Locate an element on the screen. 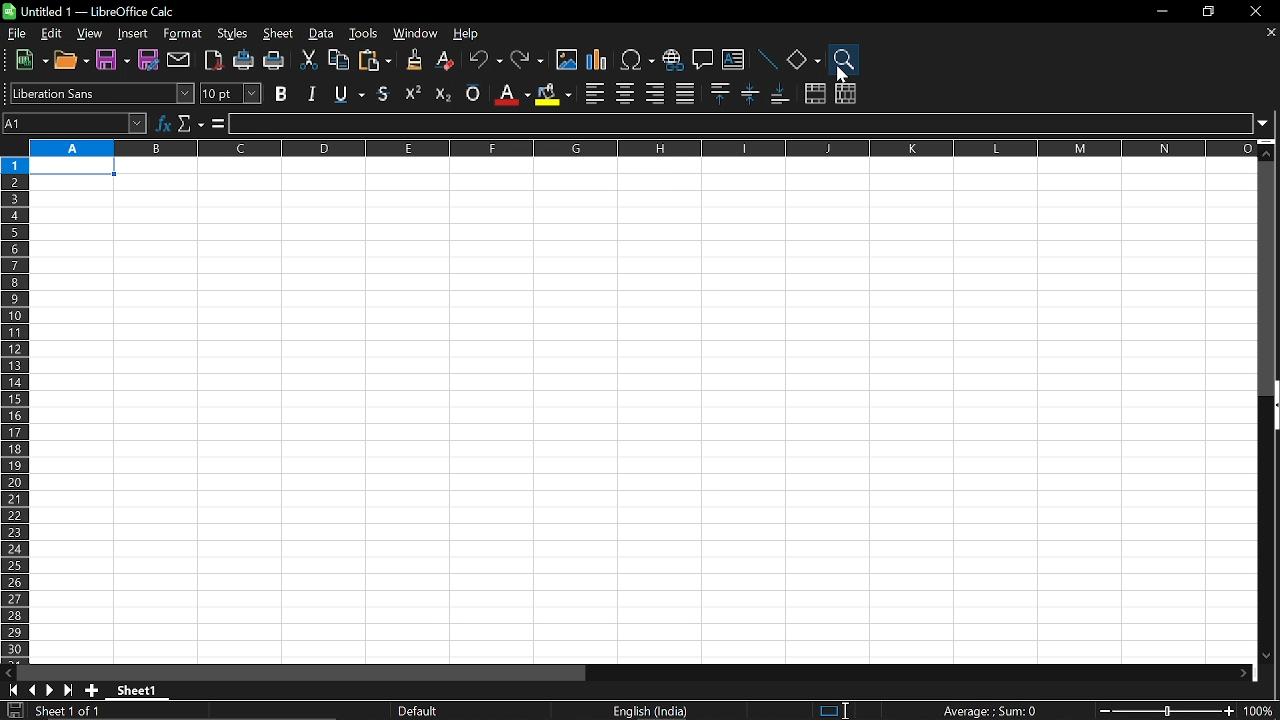  horizontal scrollbar is located at coordinates (306, 673).